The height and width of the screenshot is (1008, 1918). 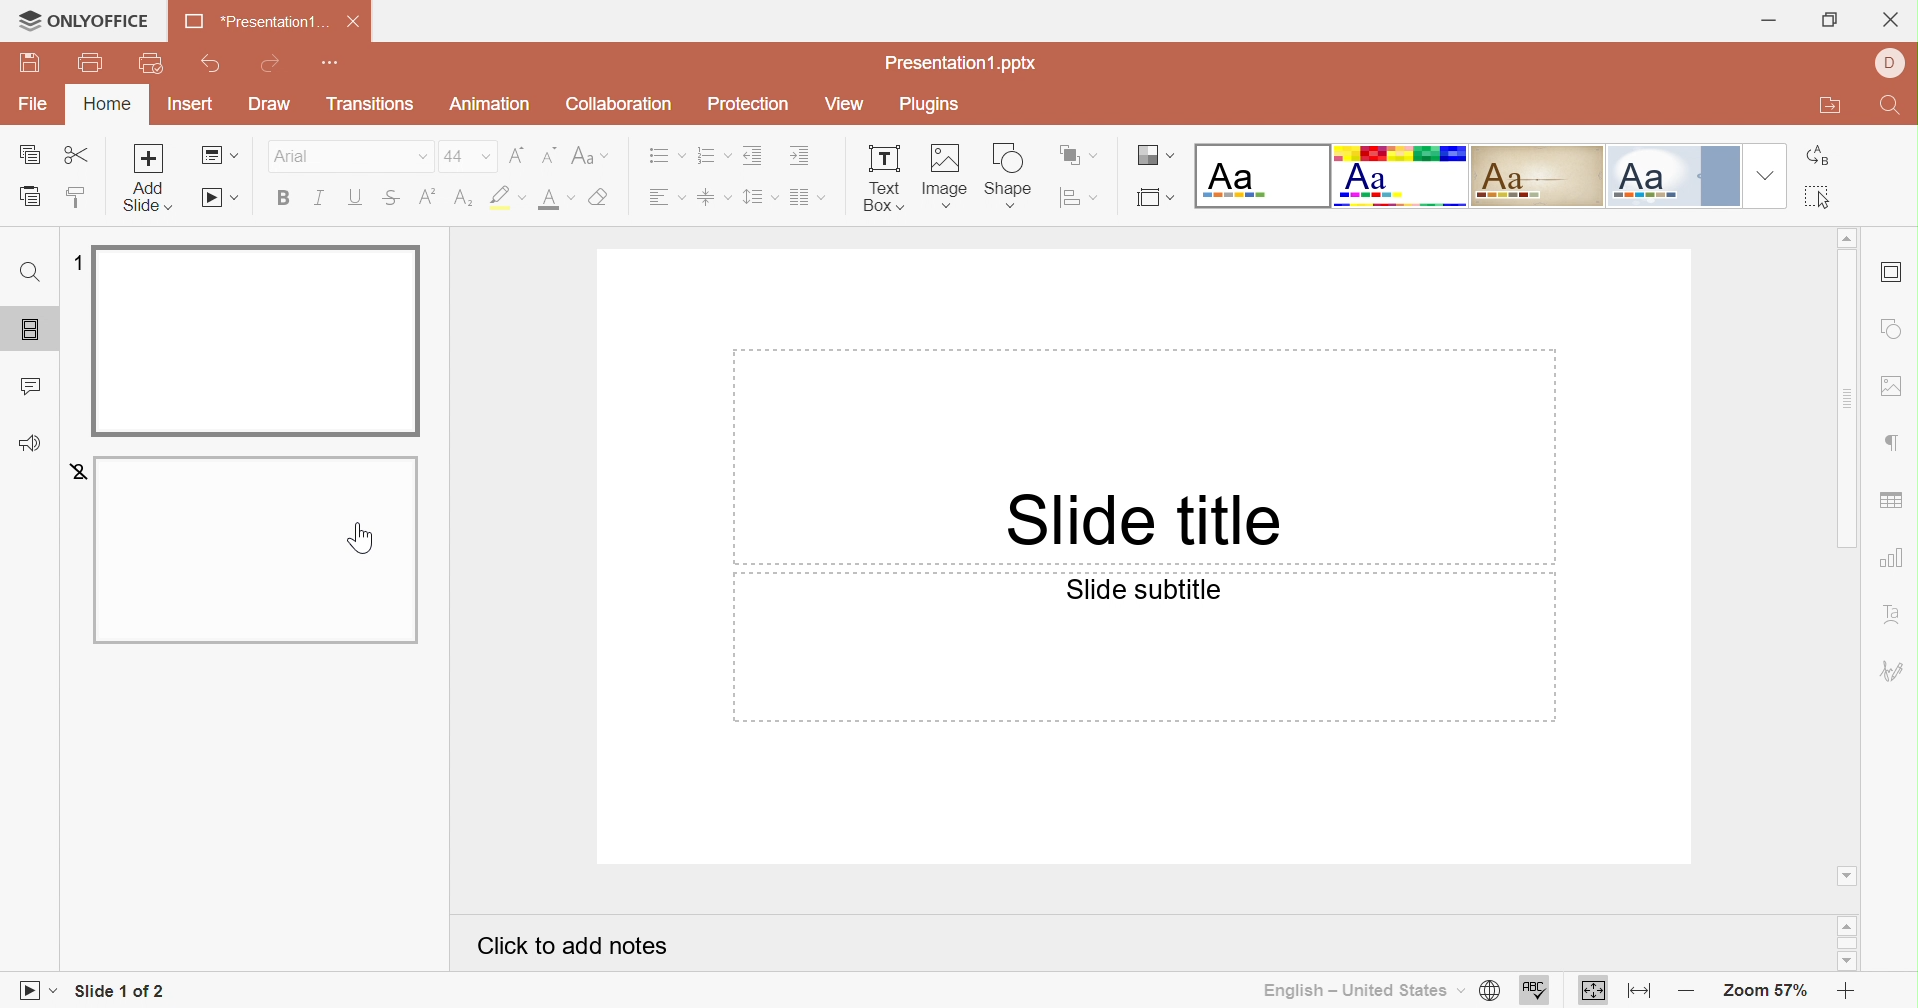 I want to click on Change color theme, so click(x=1152, y=155).